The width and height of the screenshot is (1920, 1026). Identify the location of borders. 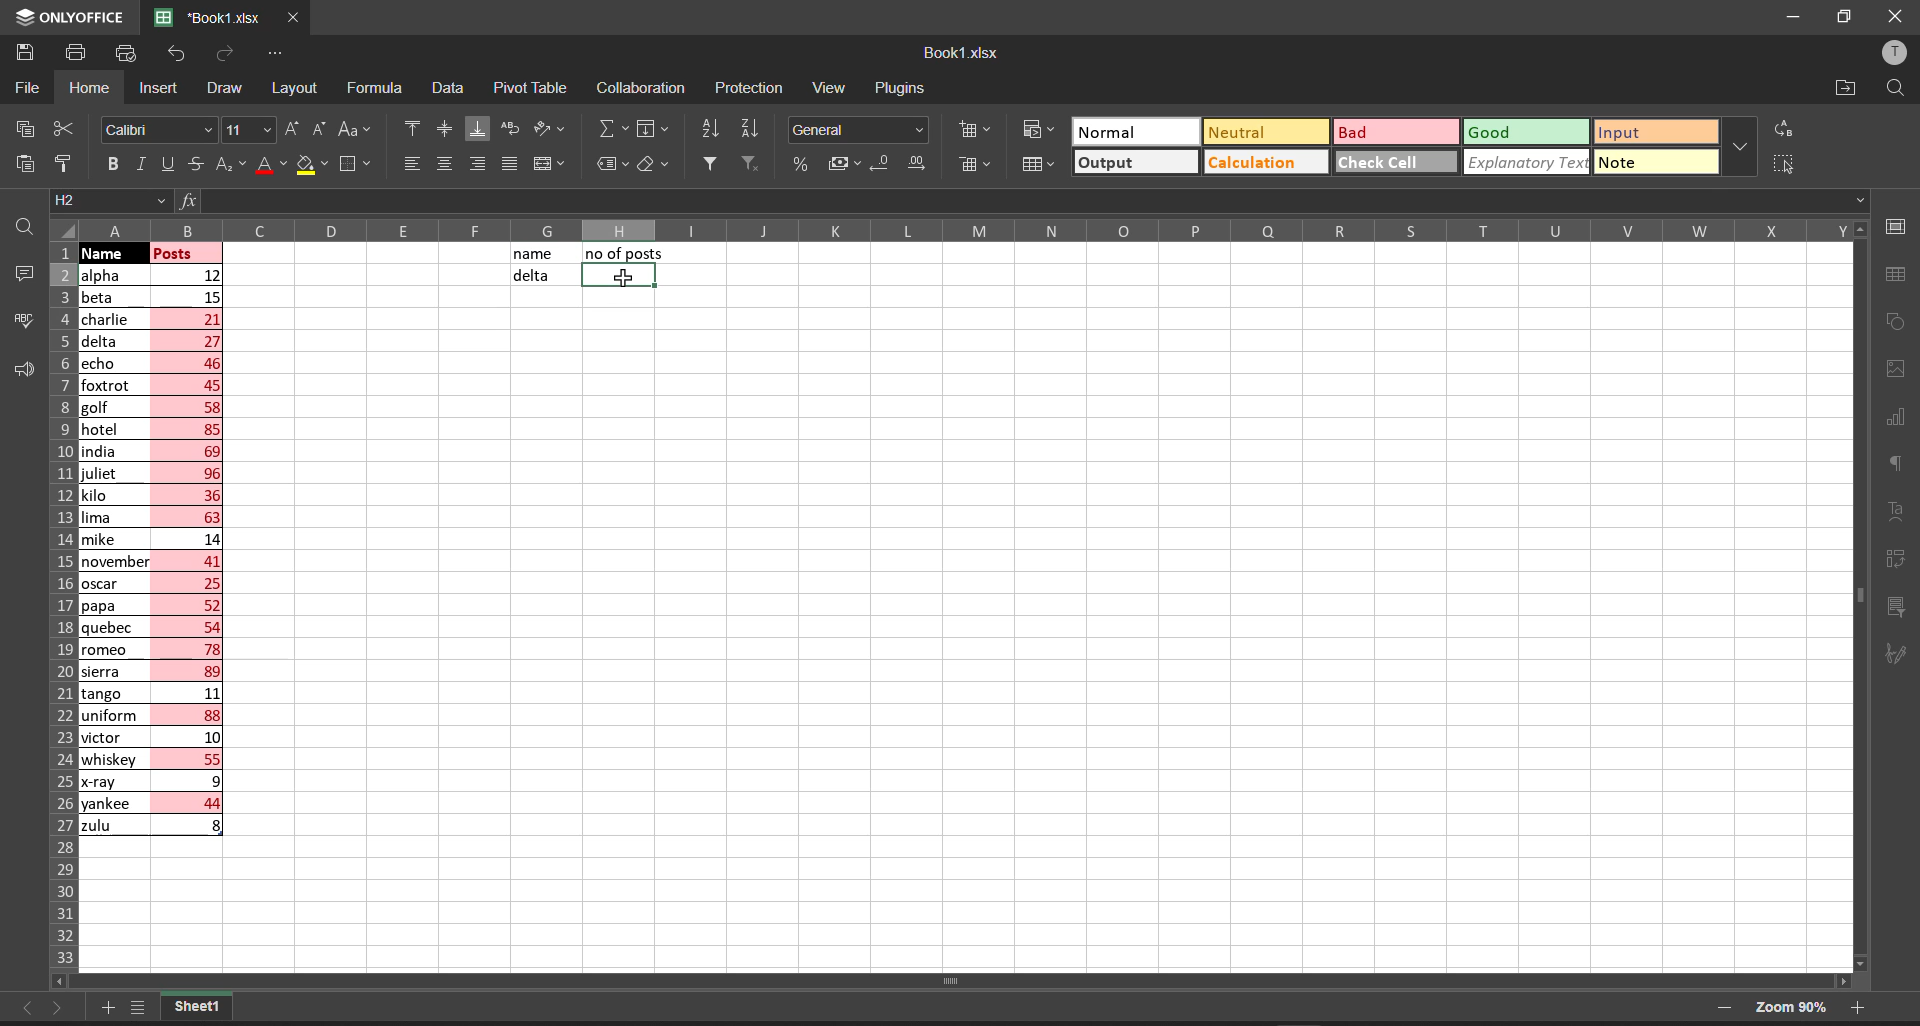
(358, 165).